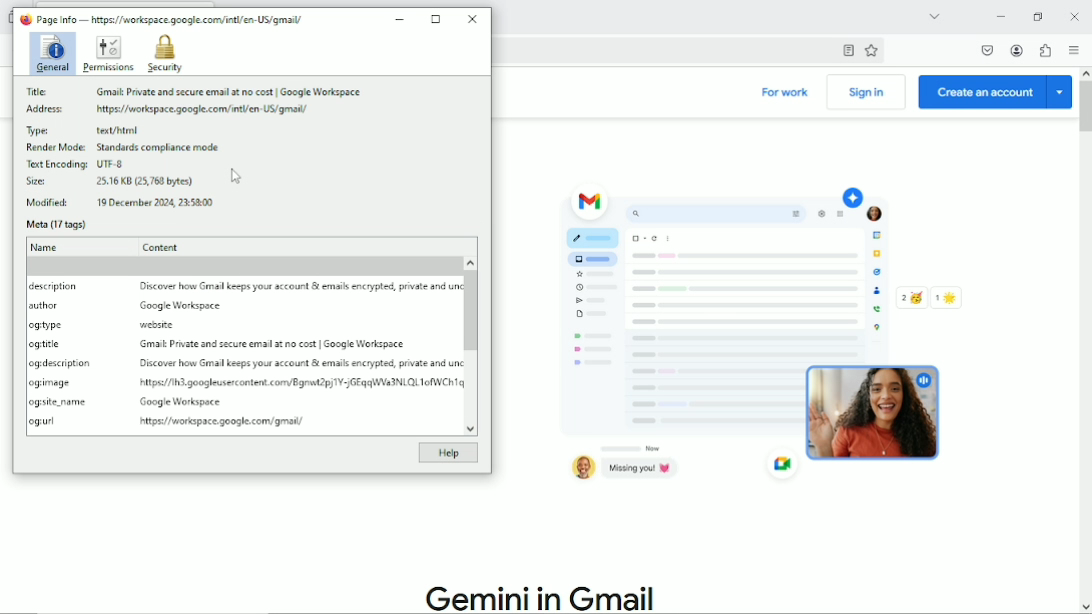  Describe the element at coordinates (847, 49) in the screenshot. I see `Toggle reader view` at that location.